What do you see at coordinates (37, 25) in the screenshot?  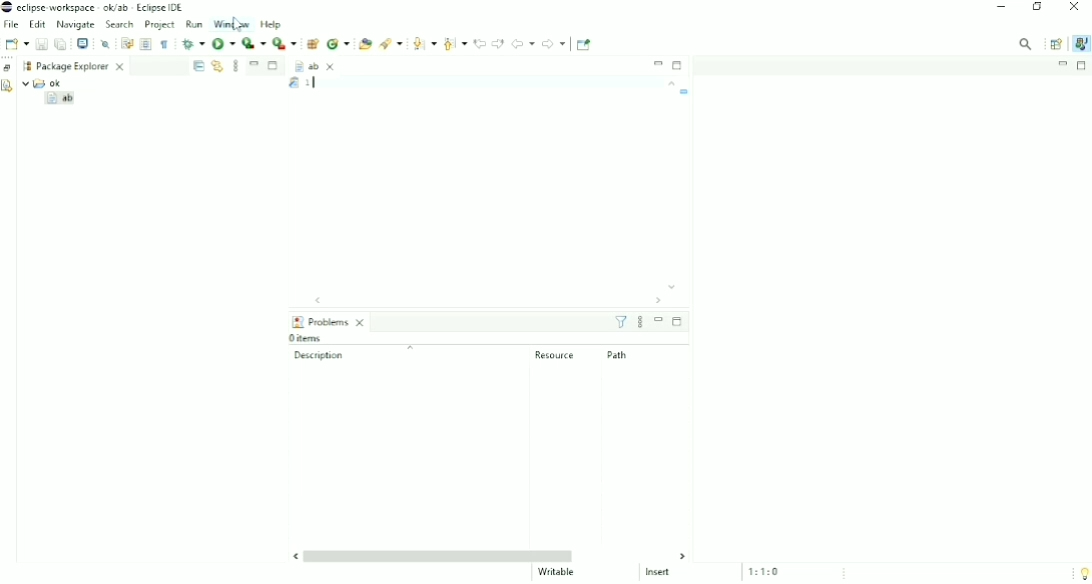 I see `Edit` at bounding box center [37, 25].